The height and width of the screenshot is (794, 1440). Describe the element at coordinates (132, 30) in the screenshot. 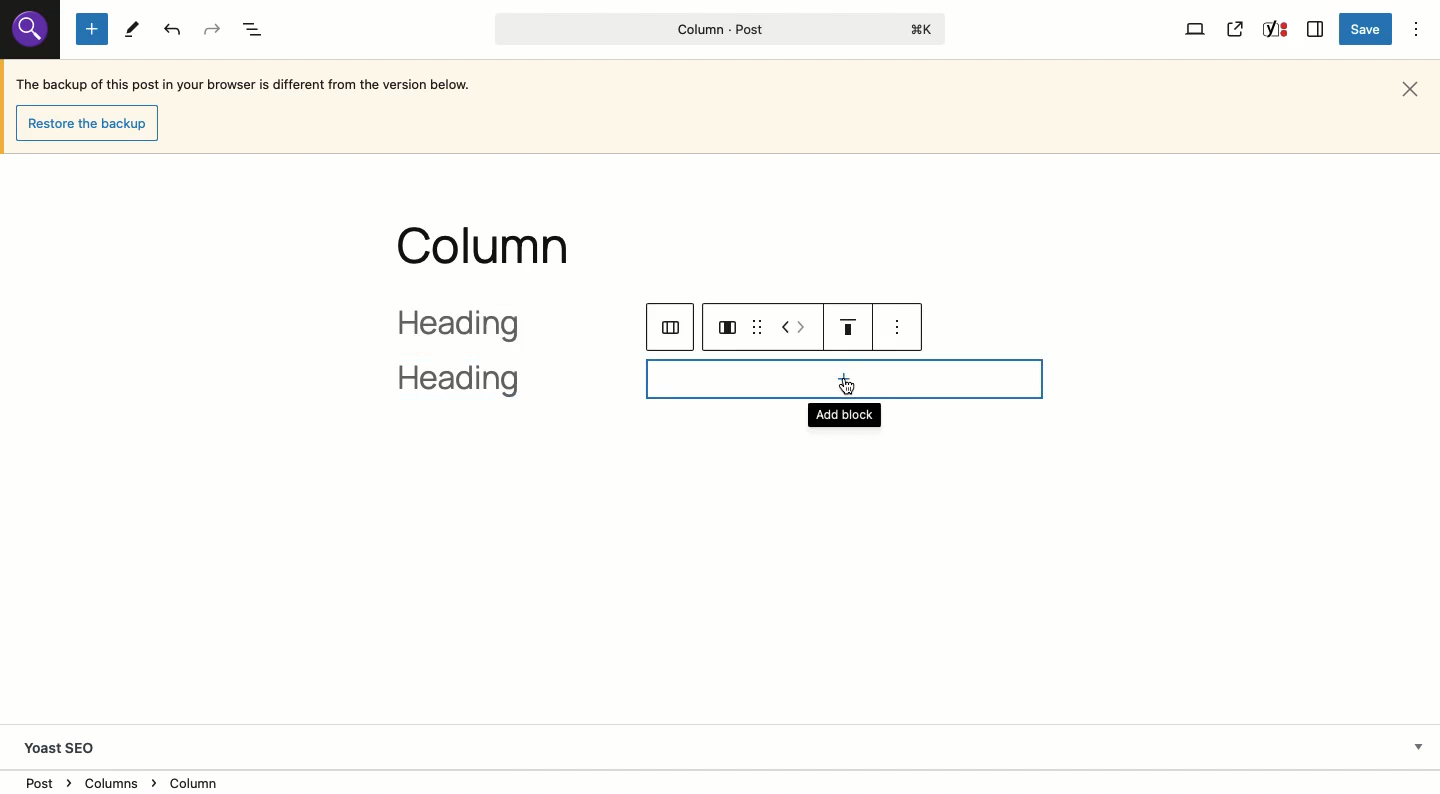

I see `Tools` at that location.